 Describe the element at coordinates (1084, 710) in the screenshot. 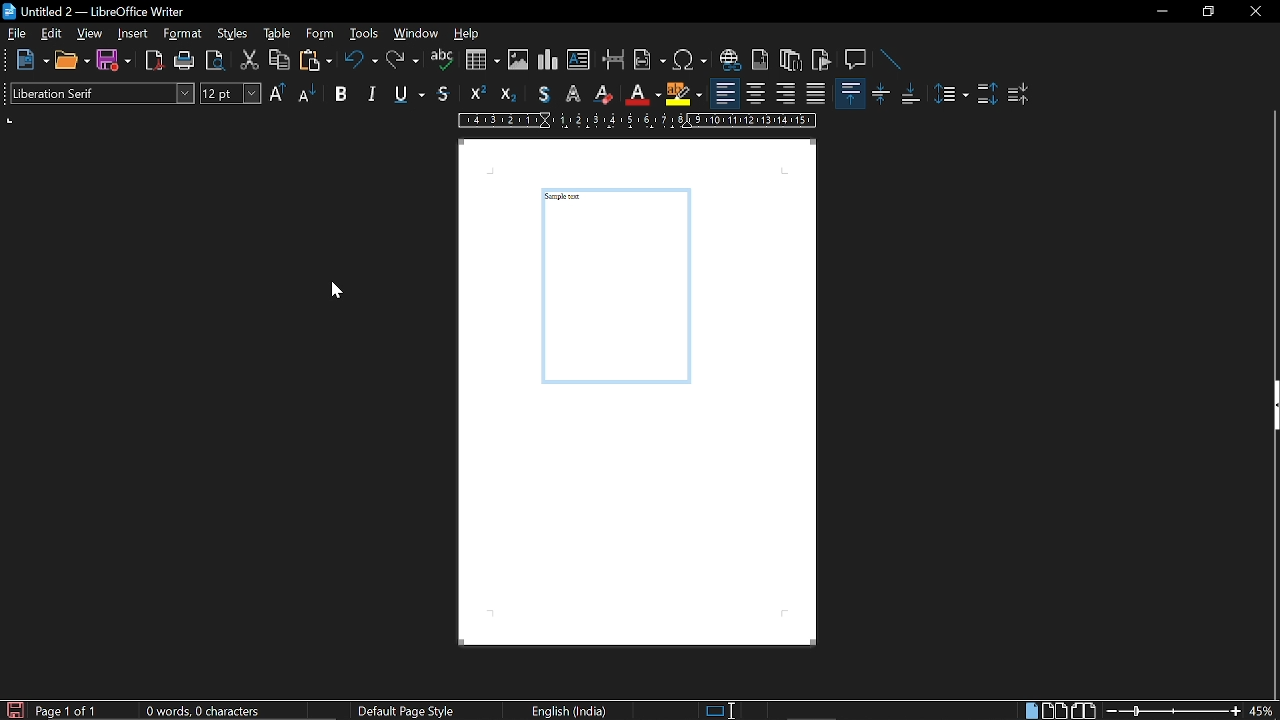

I see `book view` at that location.